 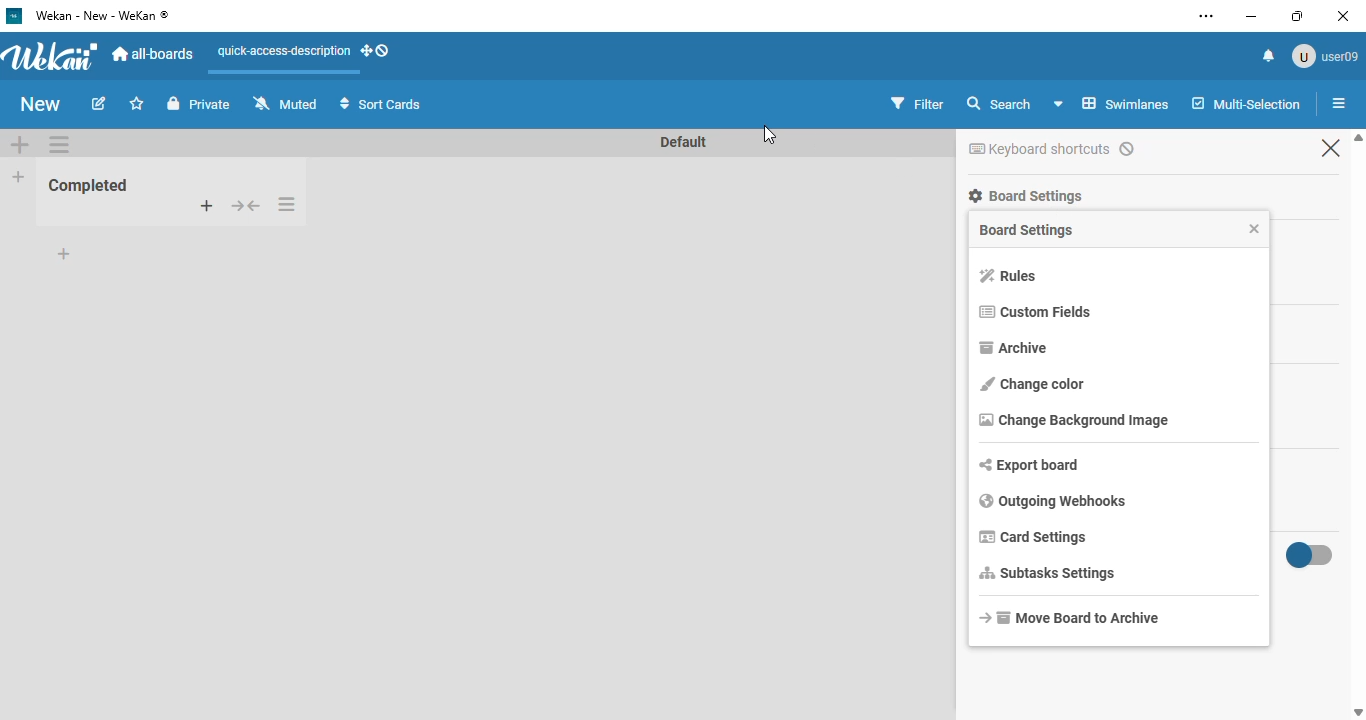 I want to click on add swimlane, so click(x=20, y=143).